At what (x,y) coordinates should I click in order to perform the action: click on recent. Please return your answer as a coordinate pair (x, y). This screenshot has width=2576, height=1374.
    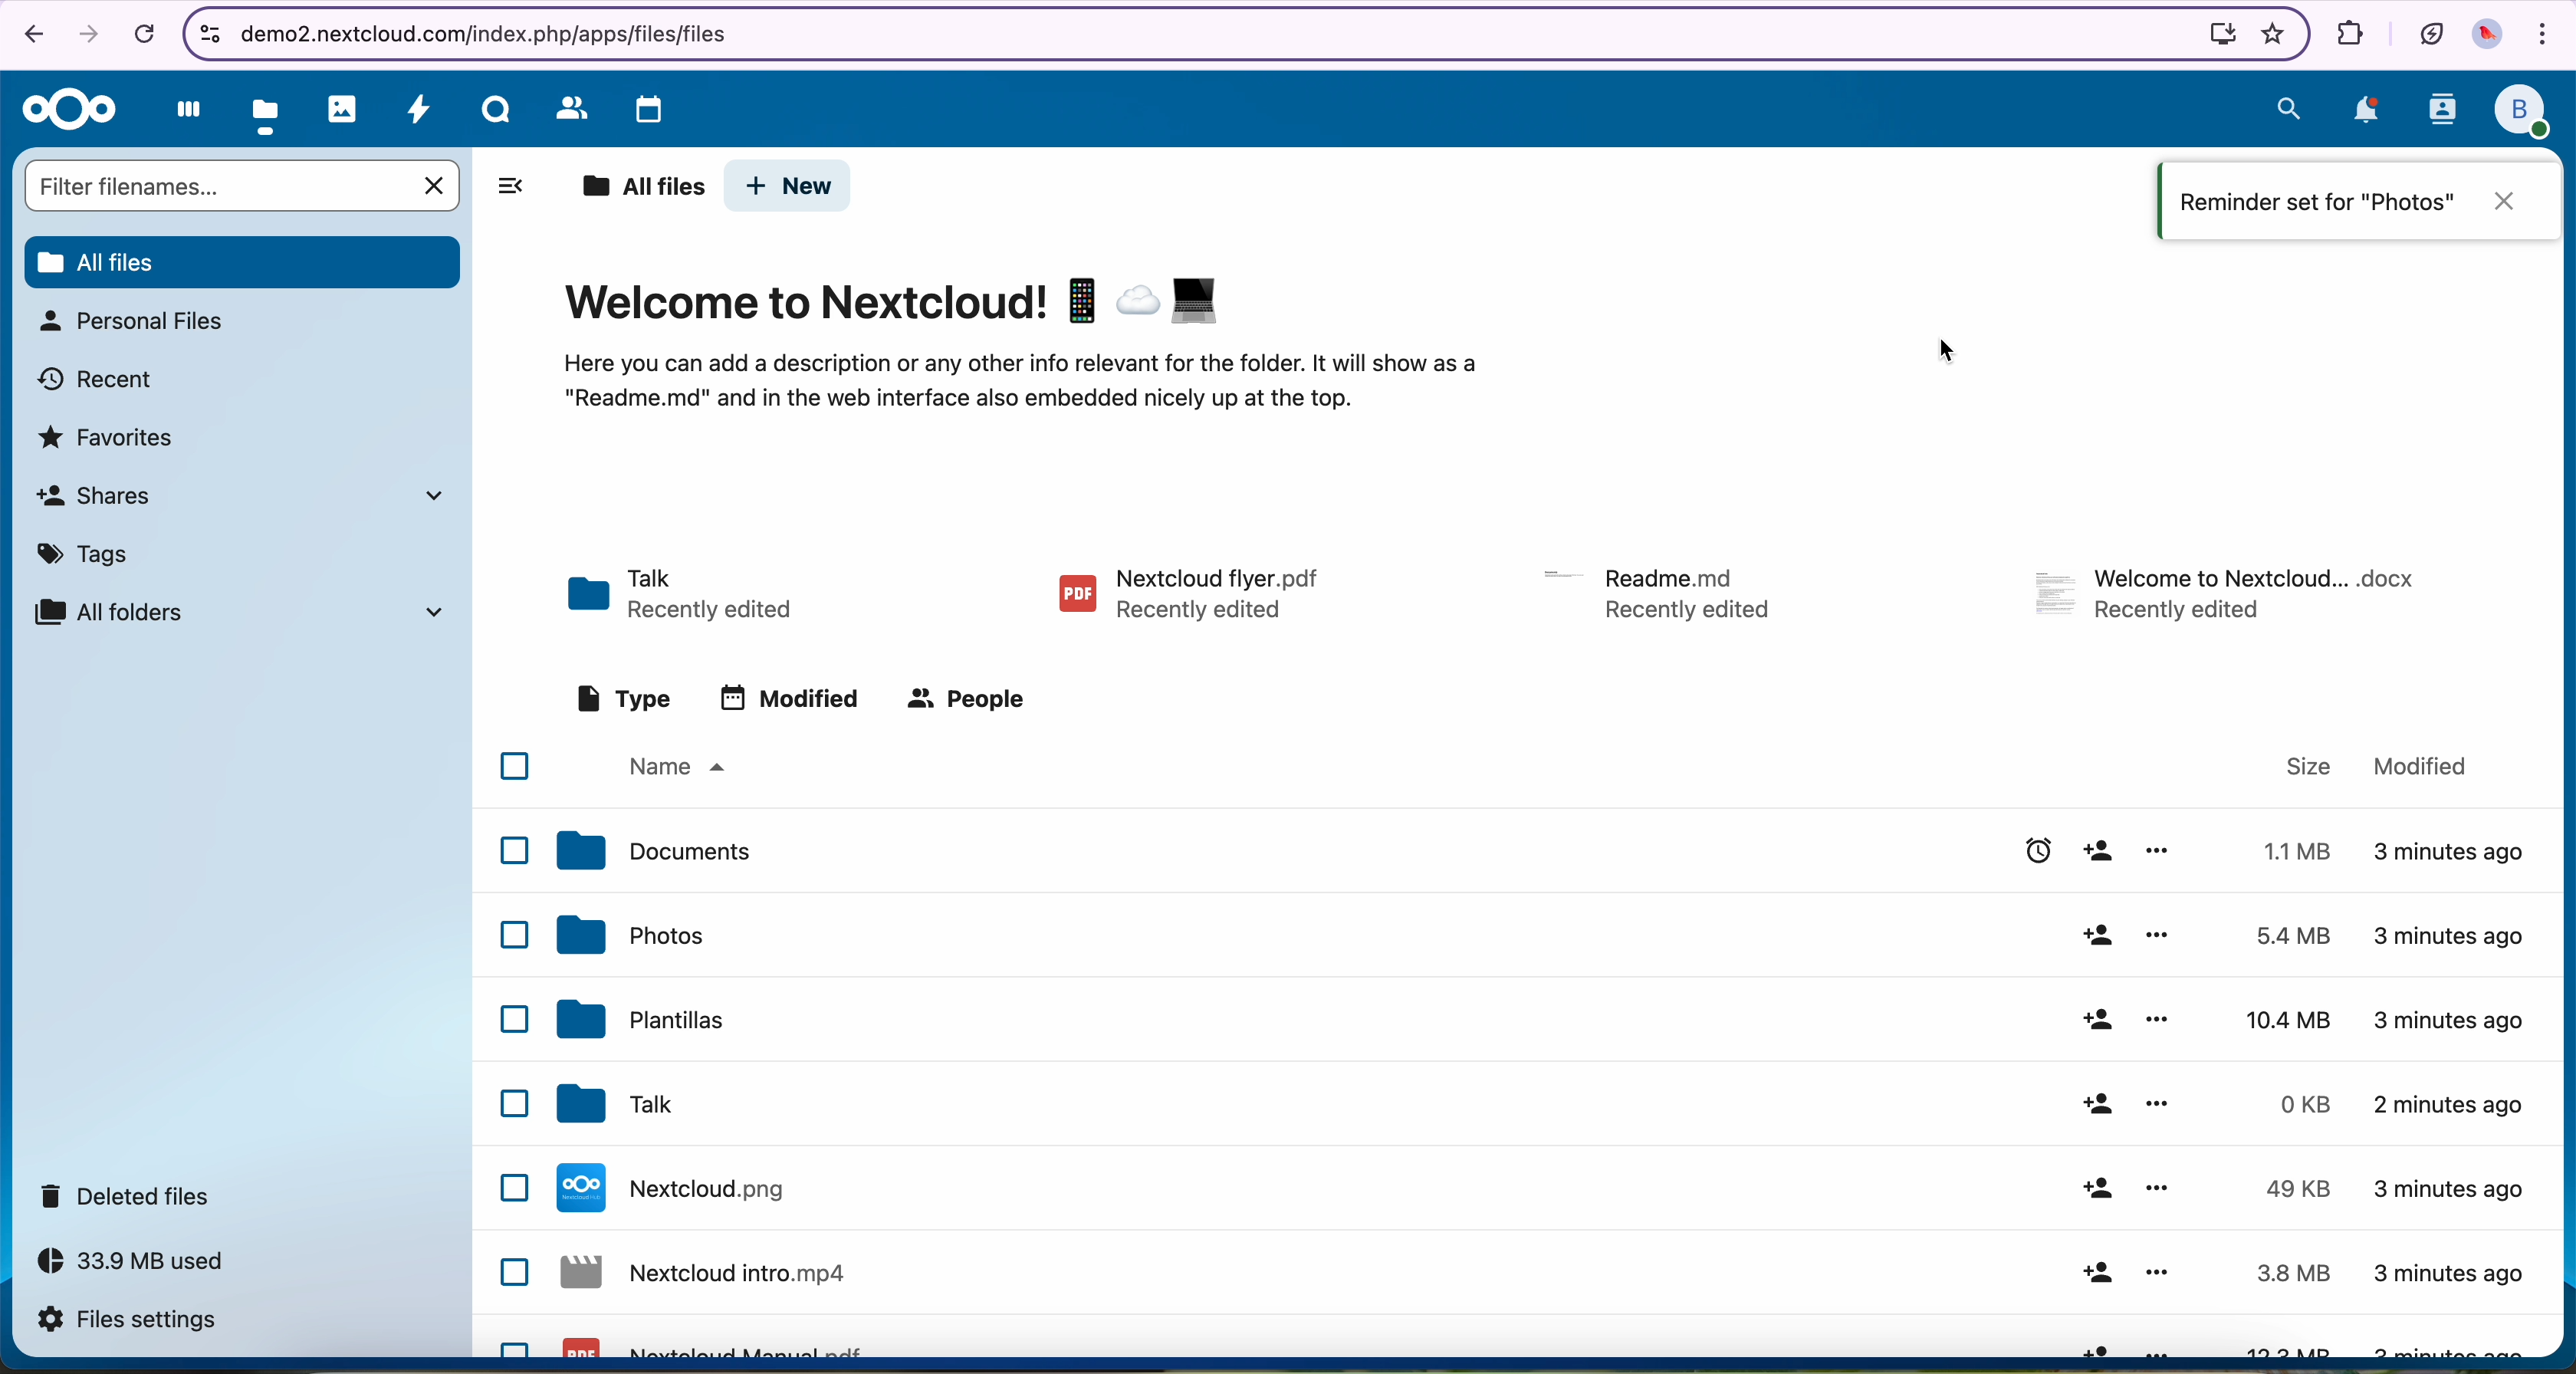
    Looking at the image, I should click on (101, 379).